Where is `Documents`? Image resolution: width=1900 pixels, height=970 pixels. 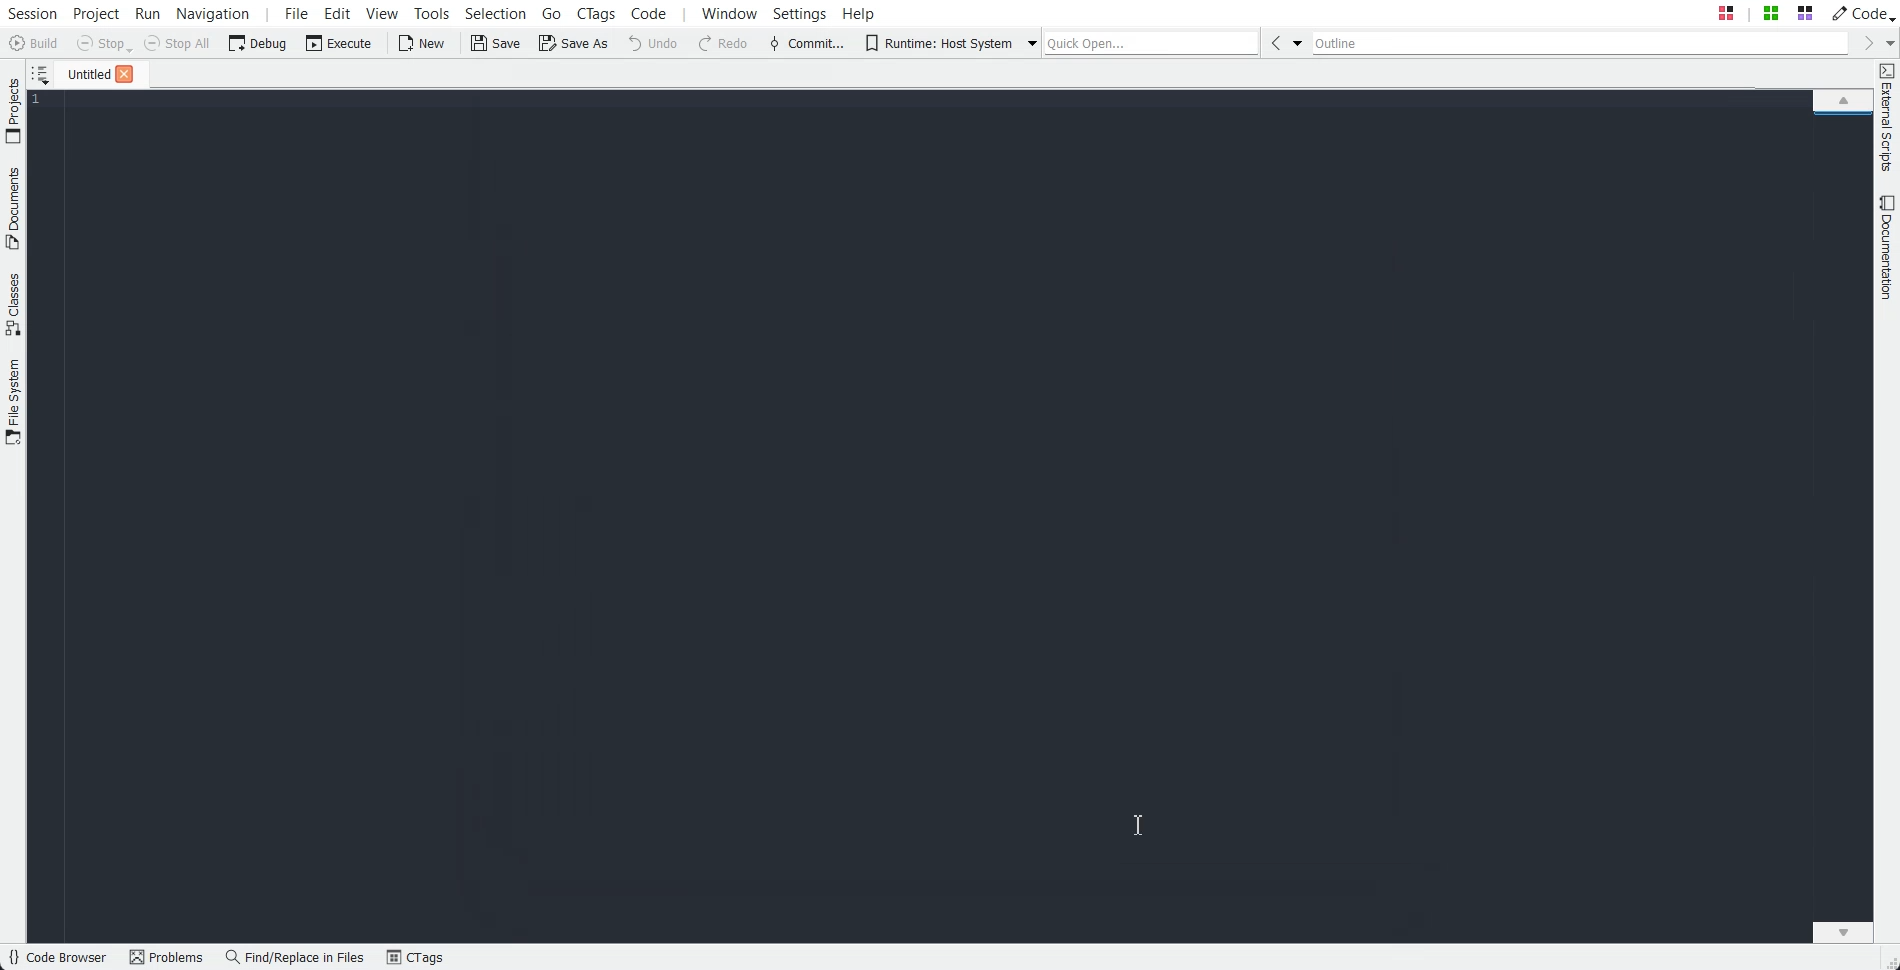
Documents is located at coordinates (13, 208).